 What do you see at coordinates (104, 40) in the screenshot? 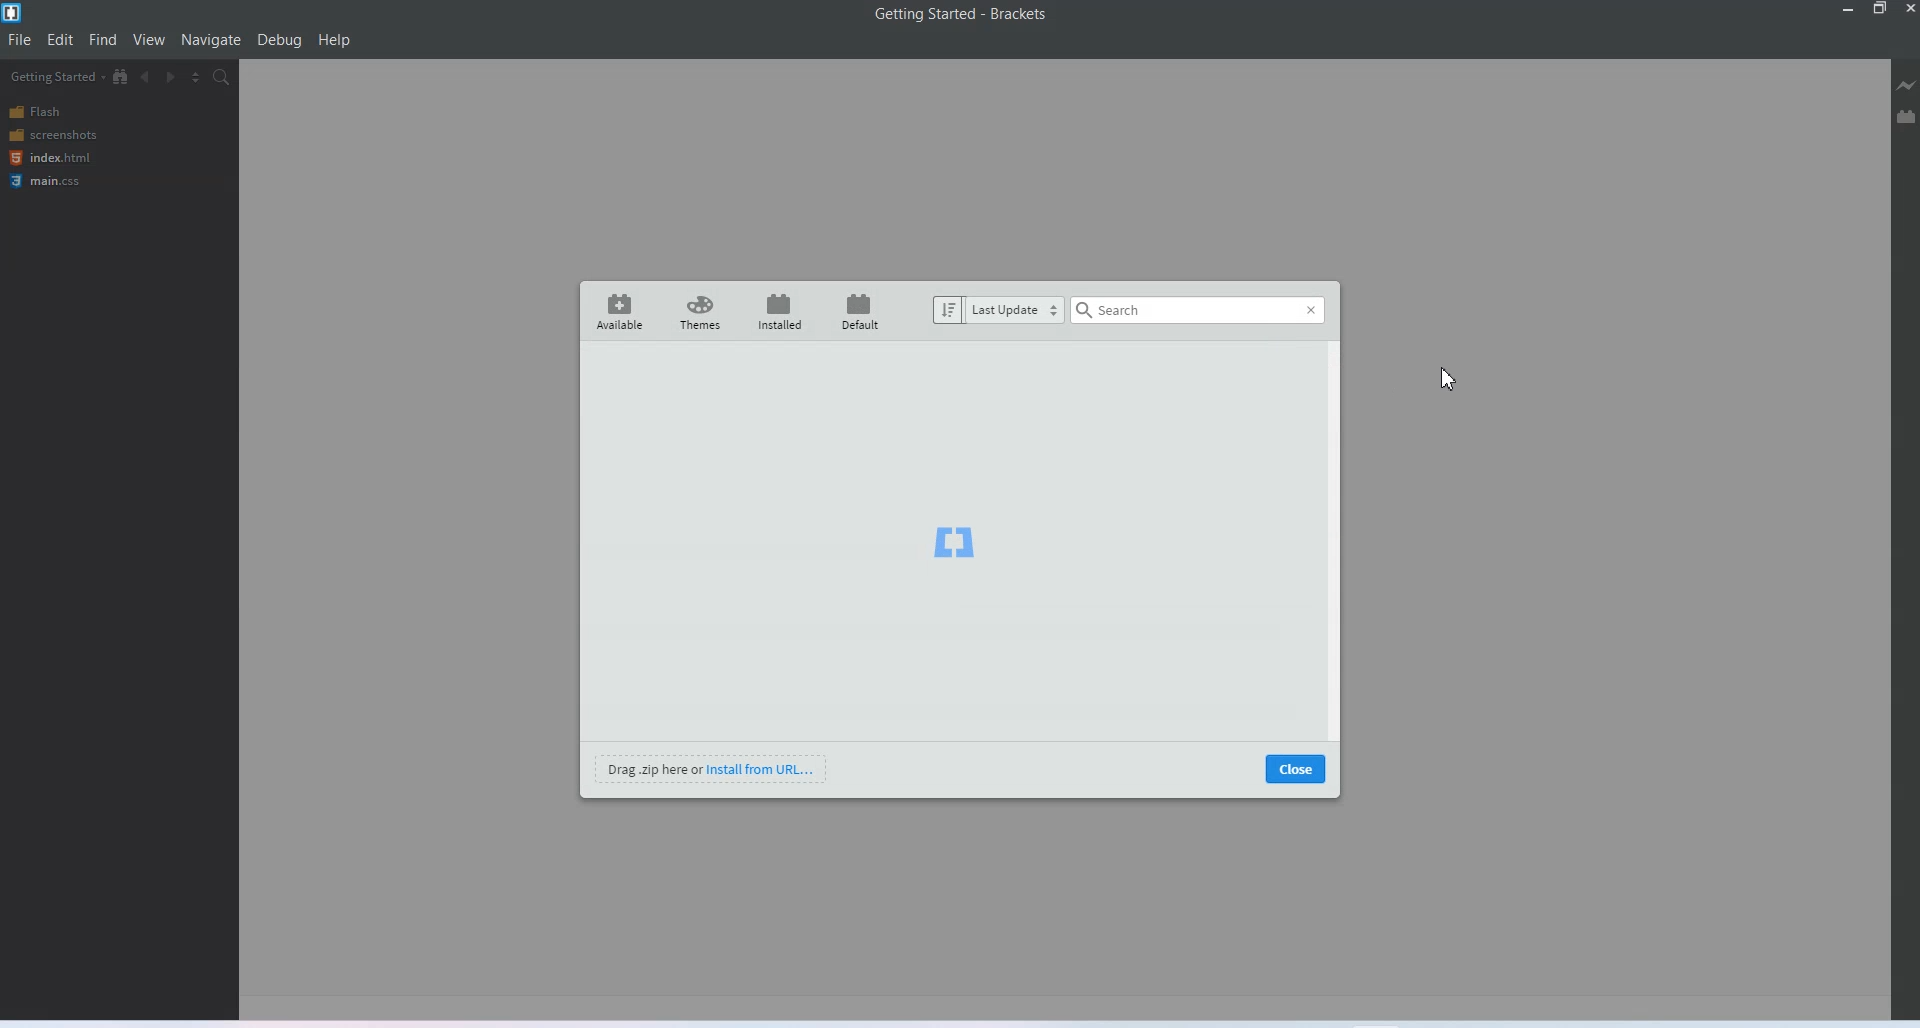
I see `Find` at bounding box center [104, 40].